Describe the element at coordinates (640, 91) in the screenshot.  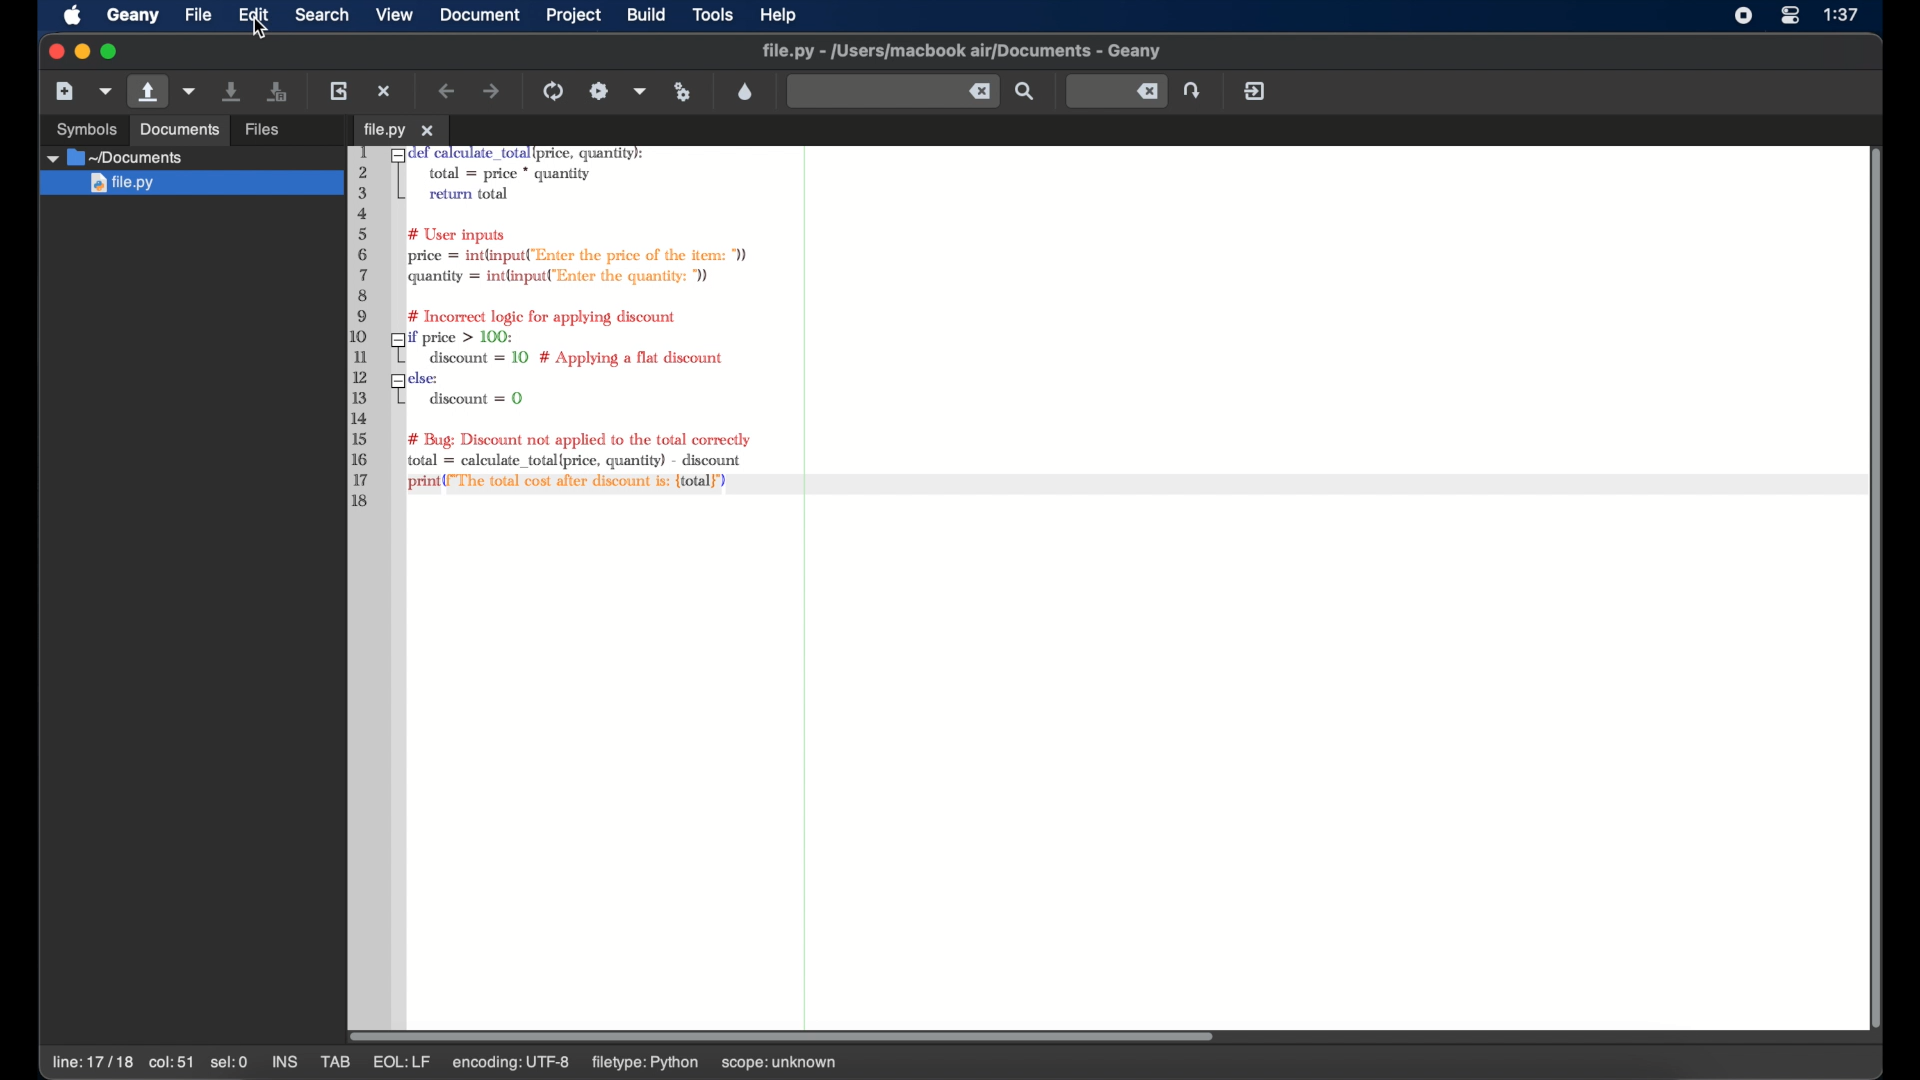
I see `choose more build actions` at that location.